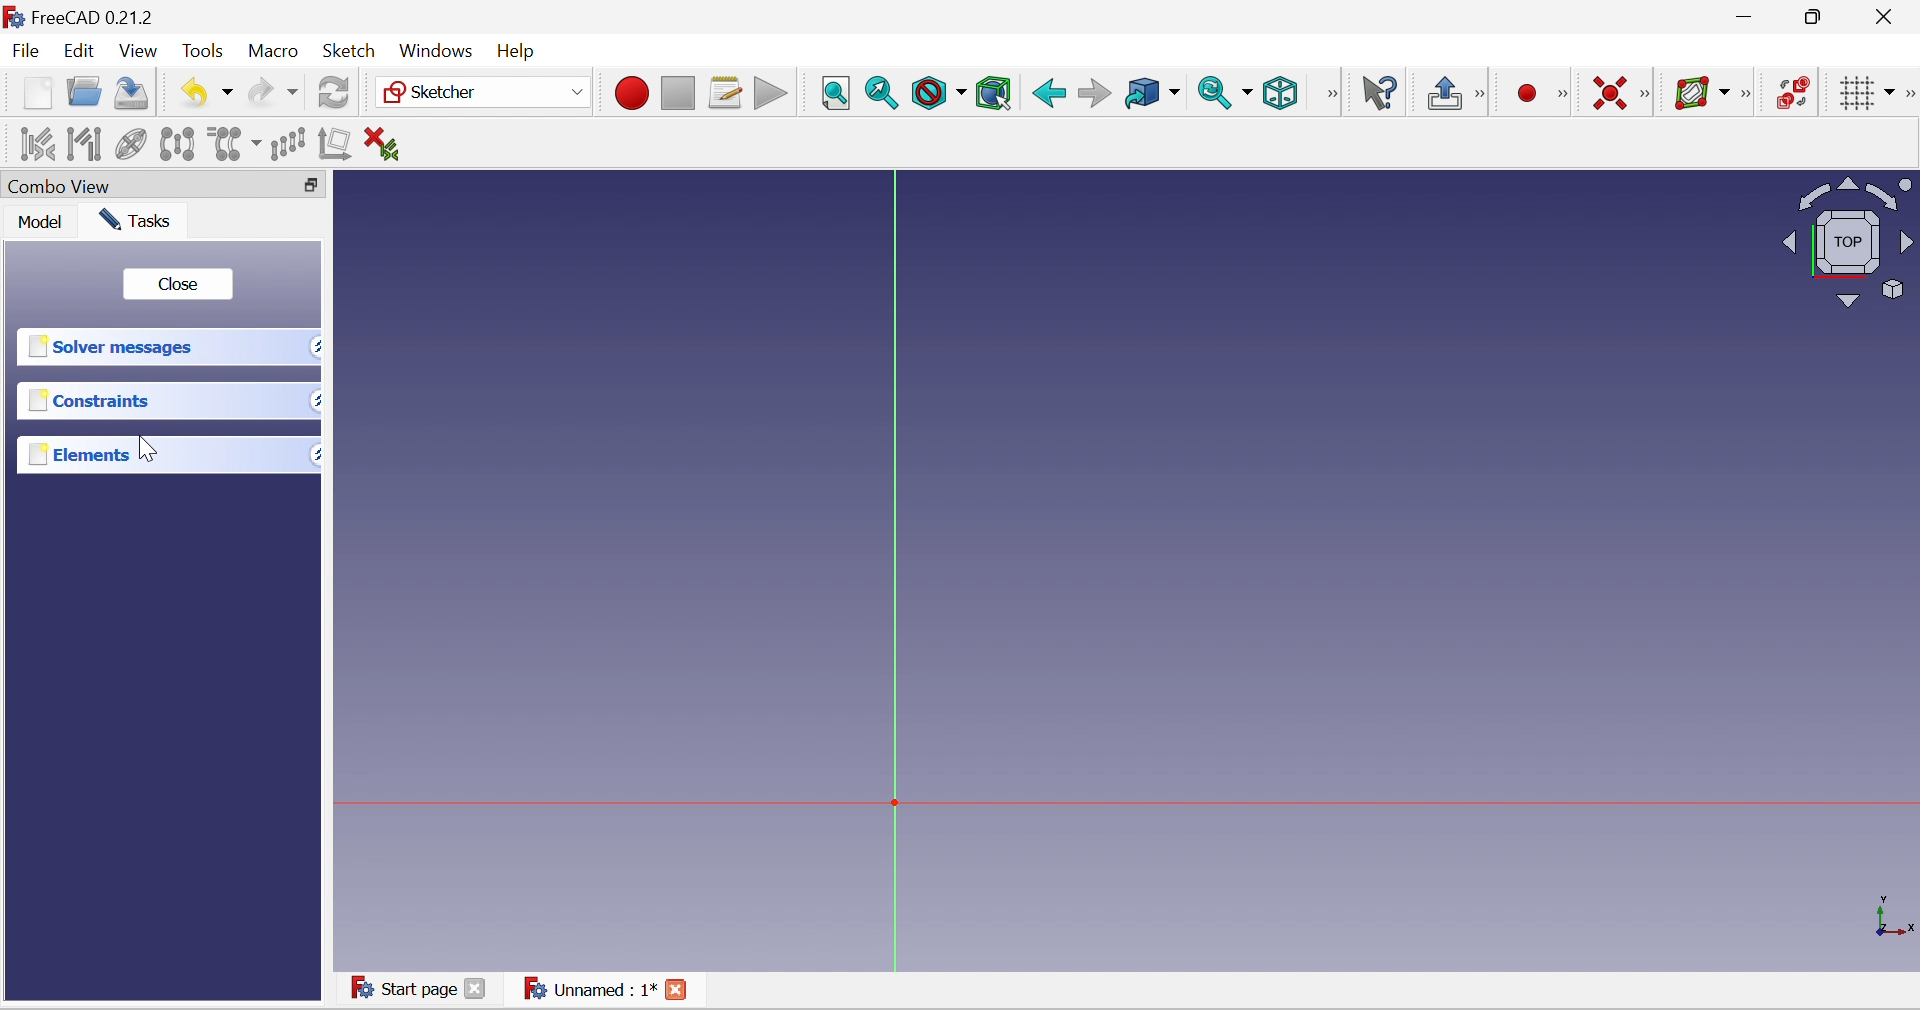  I want to click on Go to linked object, so click(1149, 95).